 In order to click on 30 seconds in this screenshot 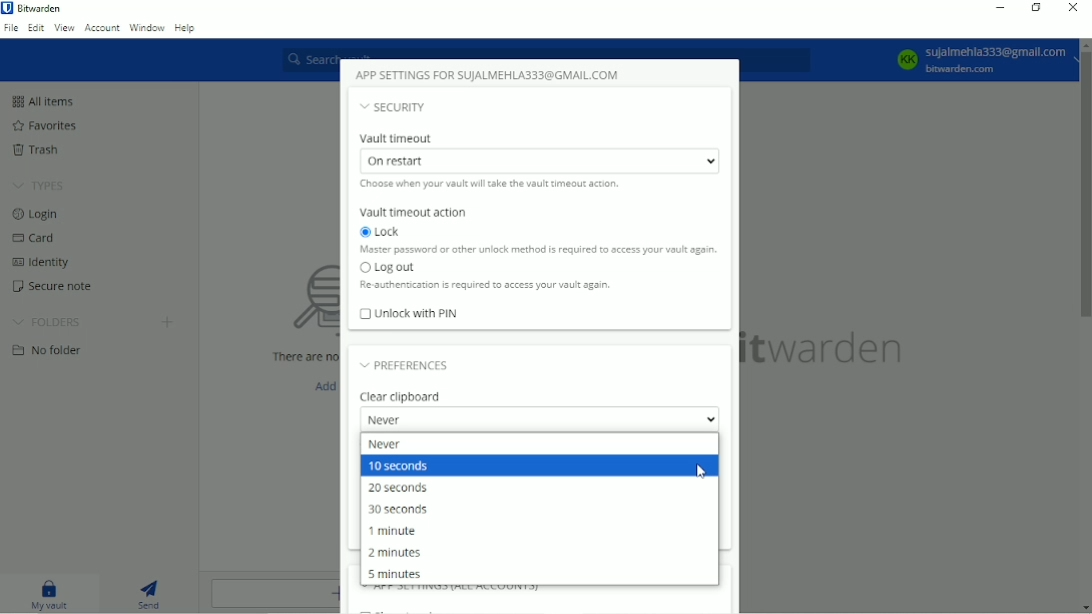, I will do `click(400, 508)`.